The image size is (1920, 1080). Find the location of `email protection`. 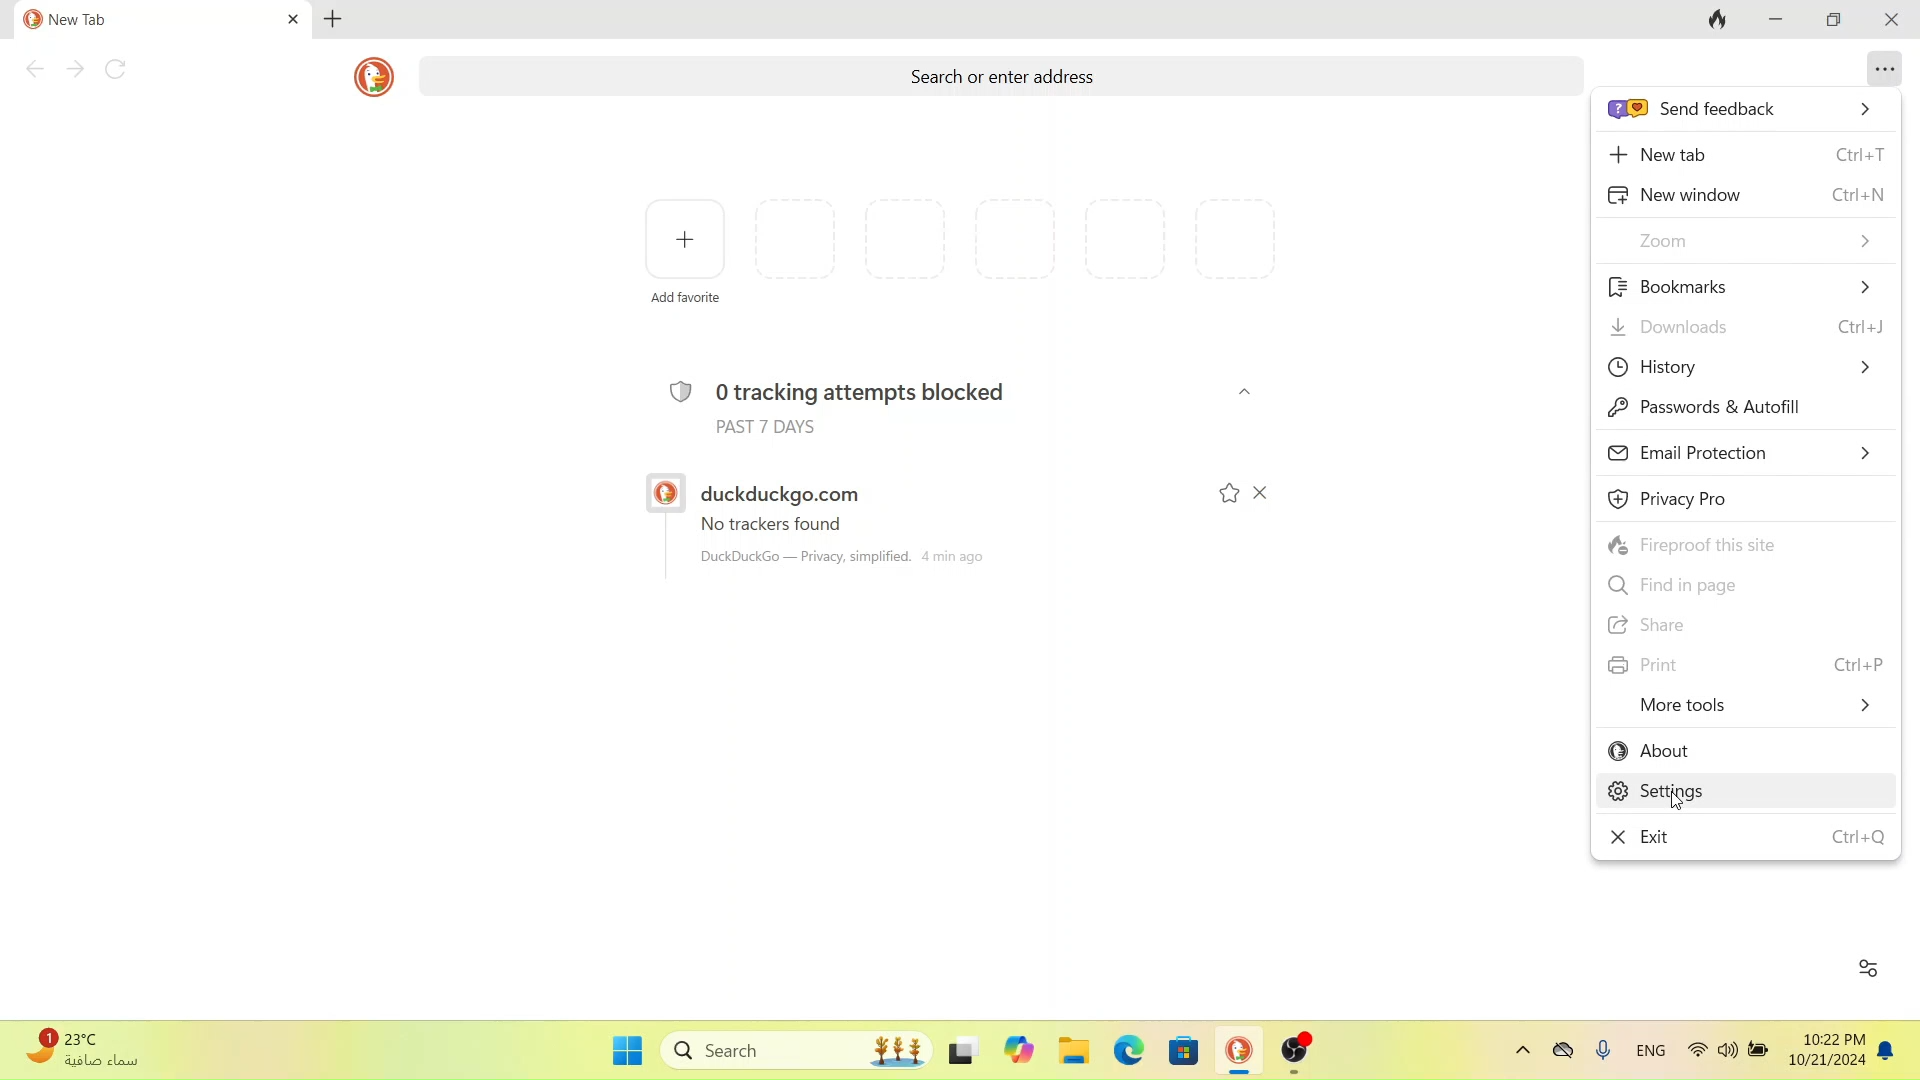

email protection is located at coordinates (1735, 450).